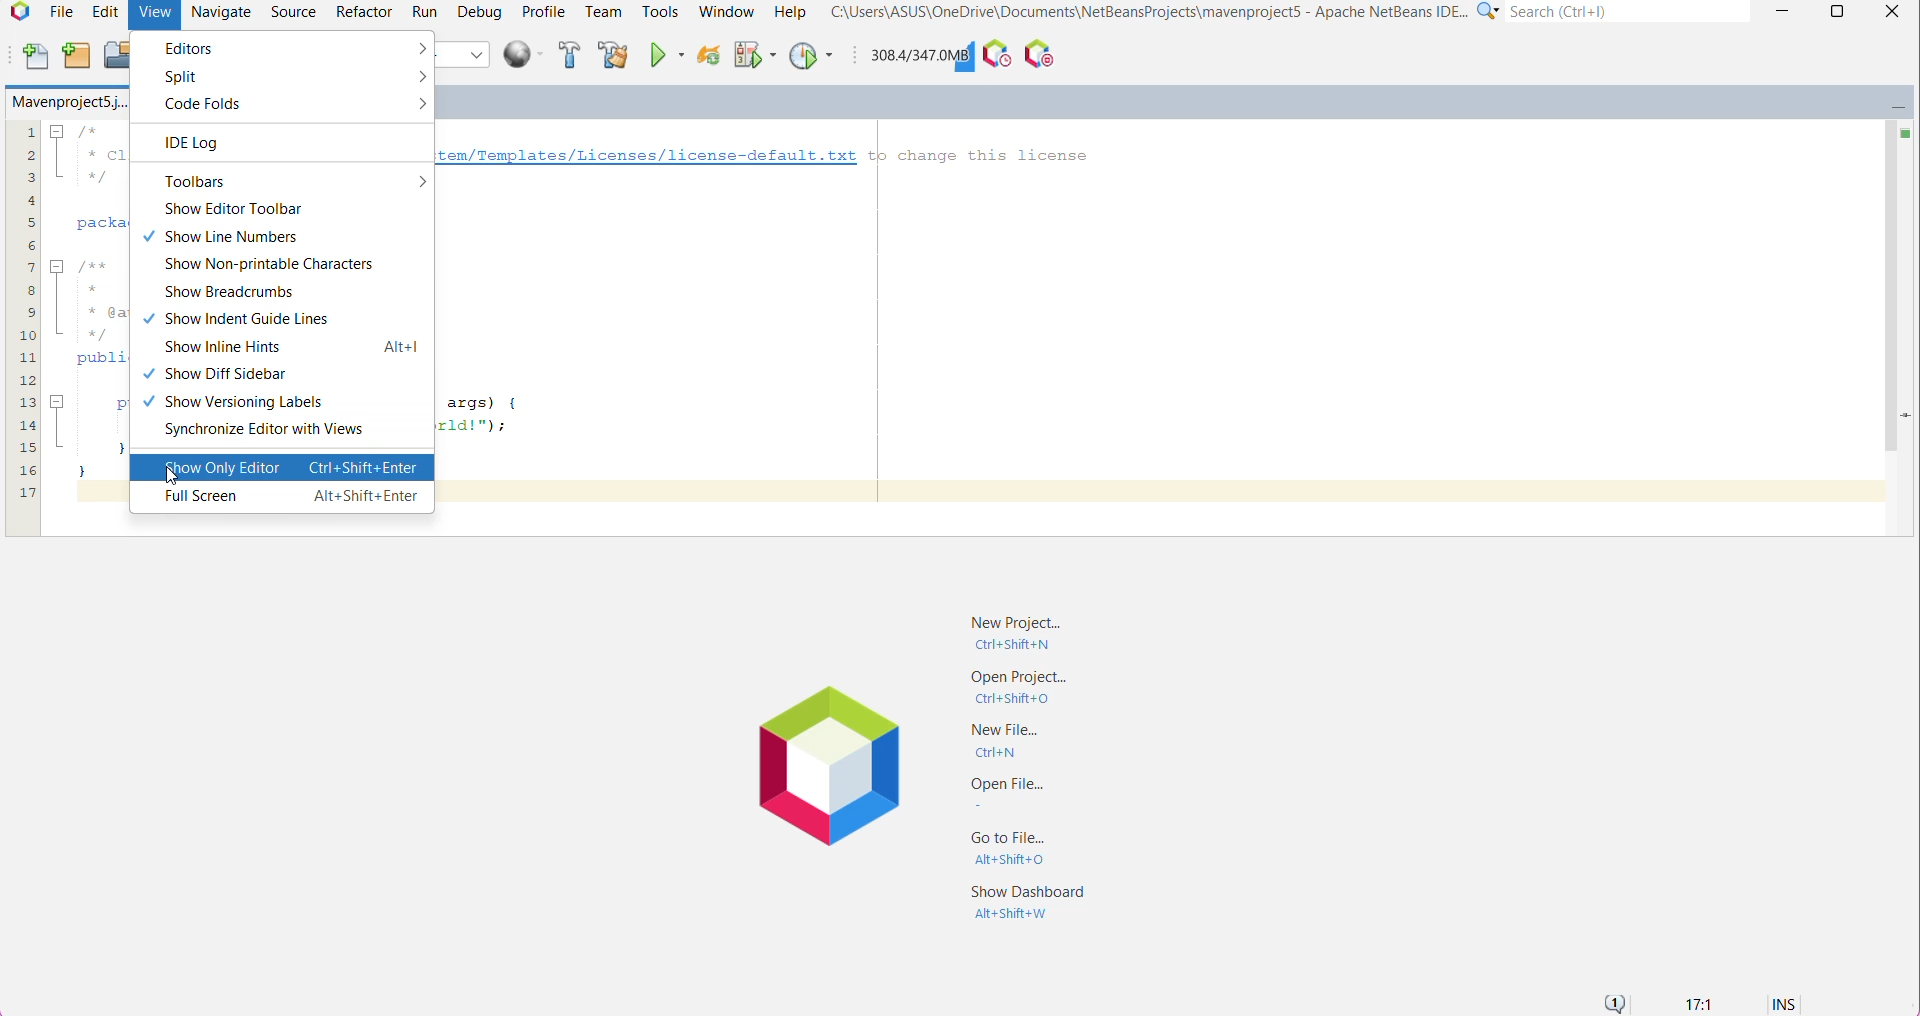  Describe the element at coordinates (1004, 794) in the screenshot. I see `Open File` at that location.